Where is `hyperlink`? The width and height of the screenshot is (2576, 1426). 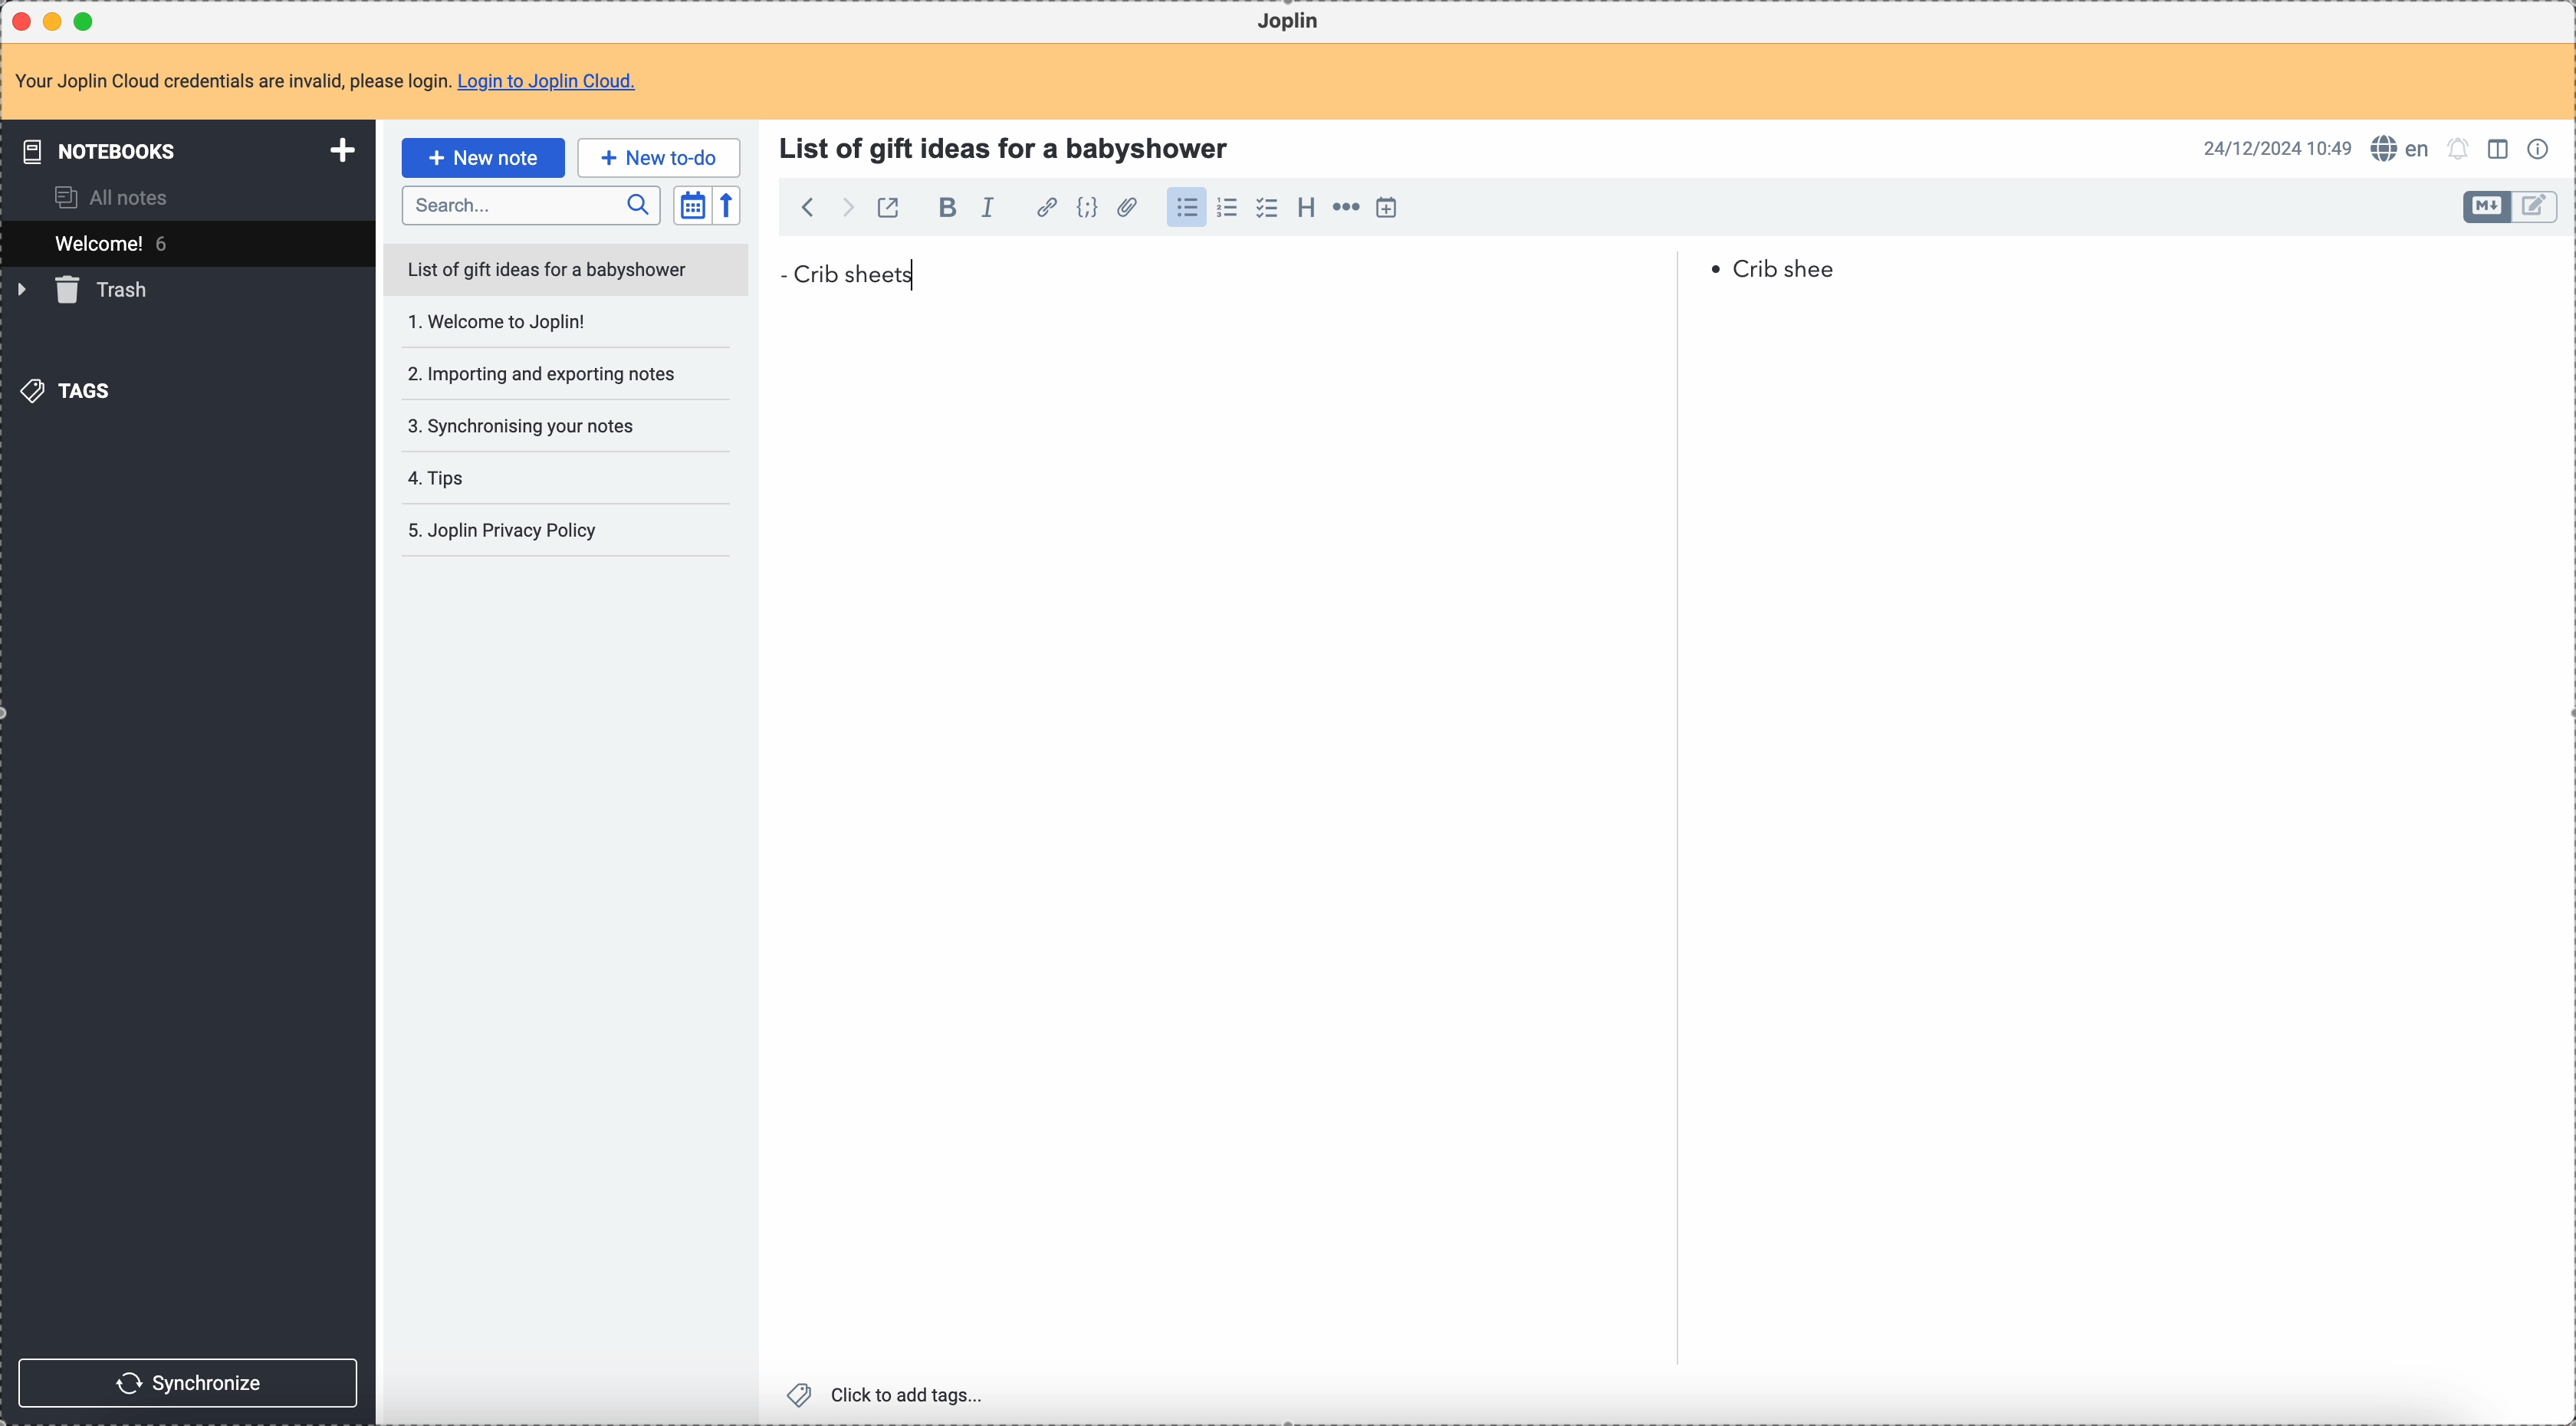 hyperlink is located at coordinates (1047, 209).